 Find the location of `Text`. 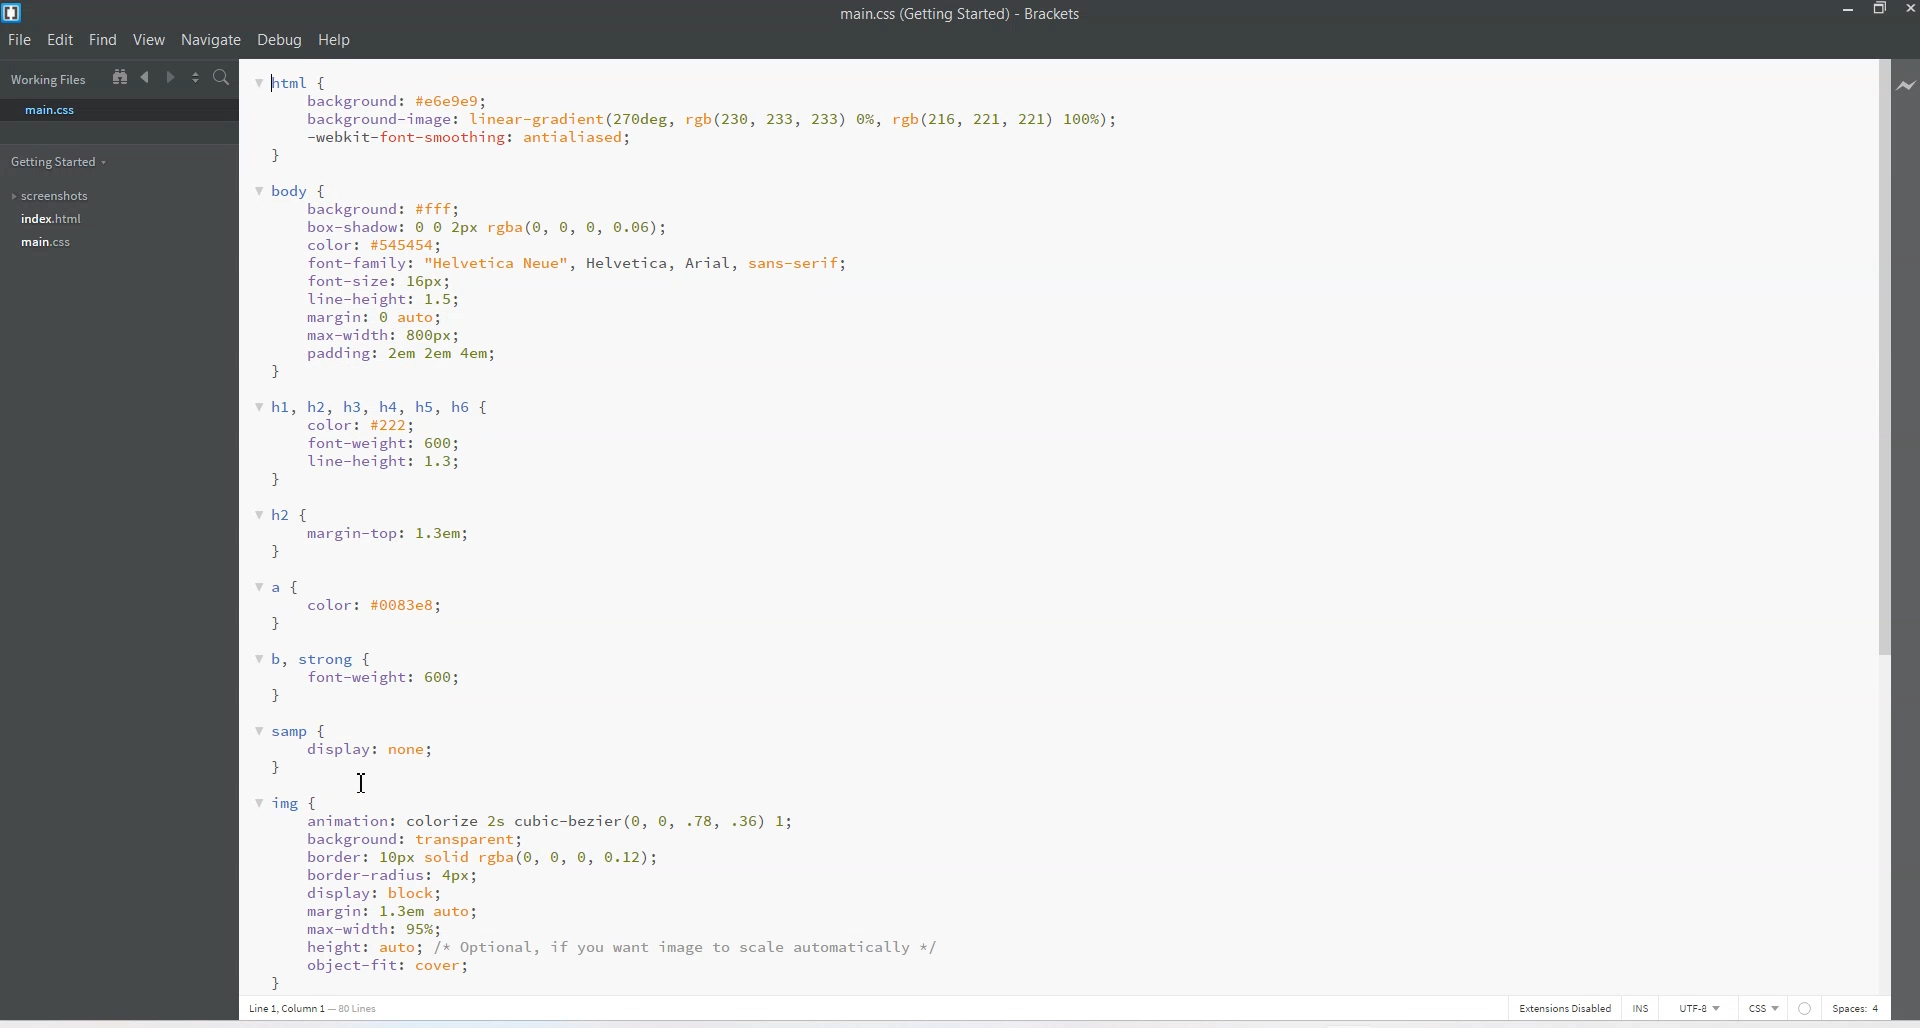

Text is located at coordinates (690, 524).